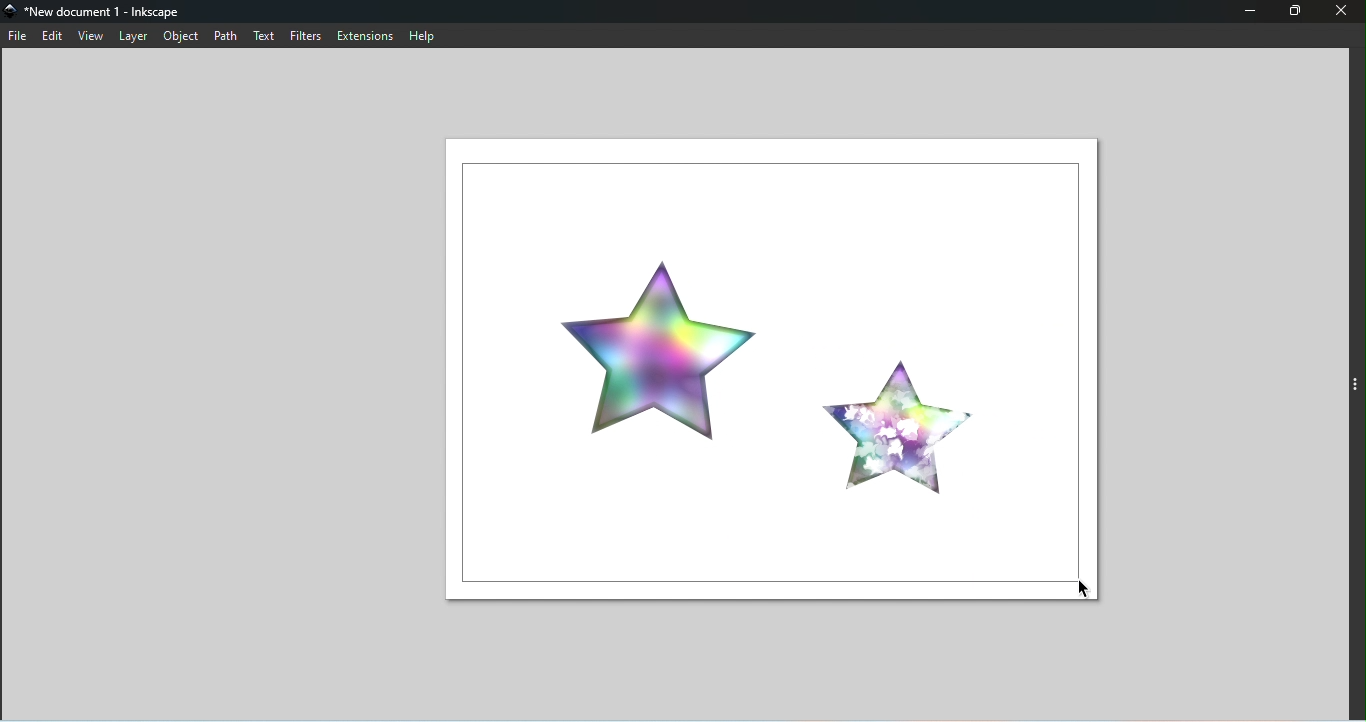  What do you see at coordinates (50, 35) in the screenshot?
I see `Edit` at bounding box center [50, 35].